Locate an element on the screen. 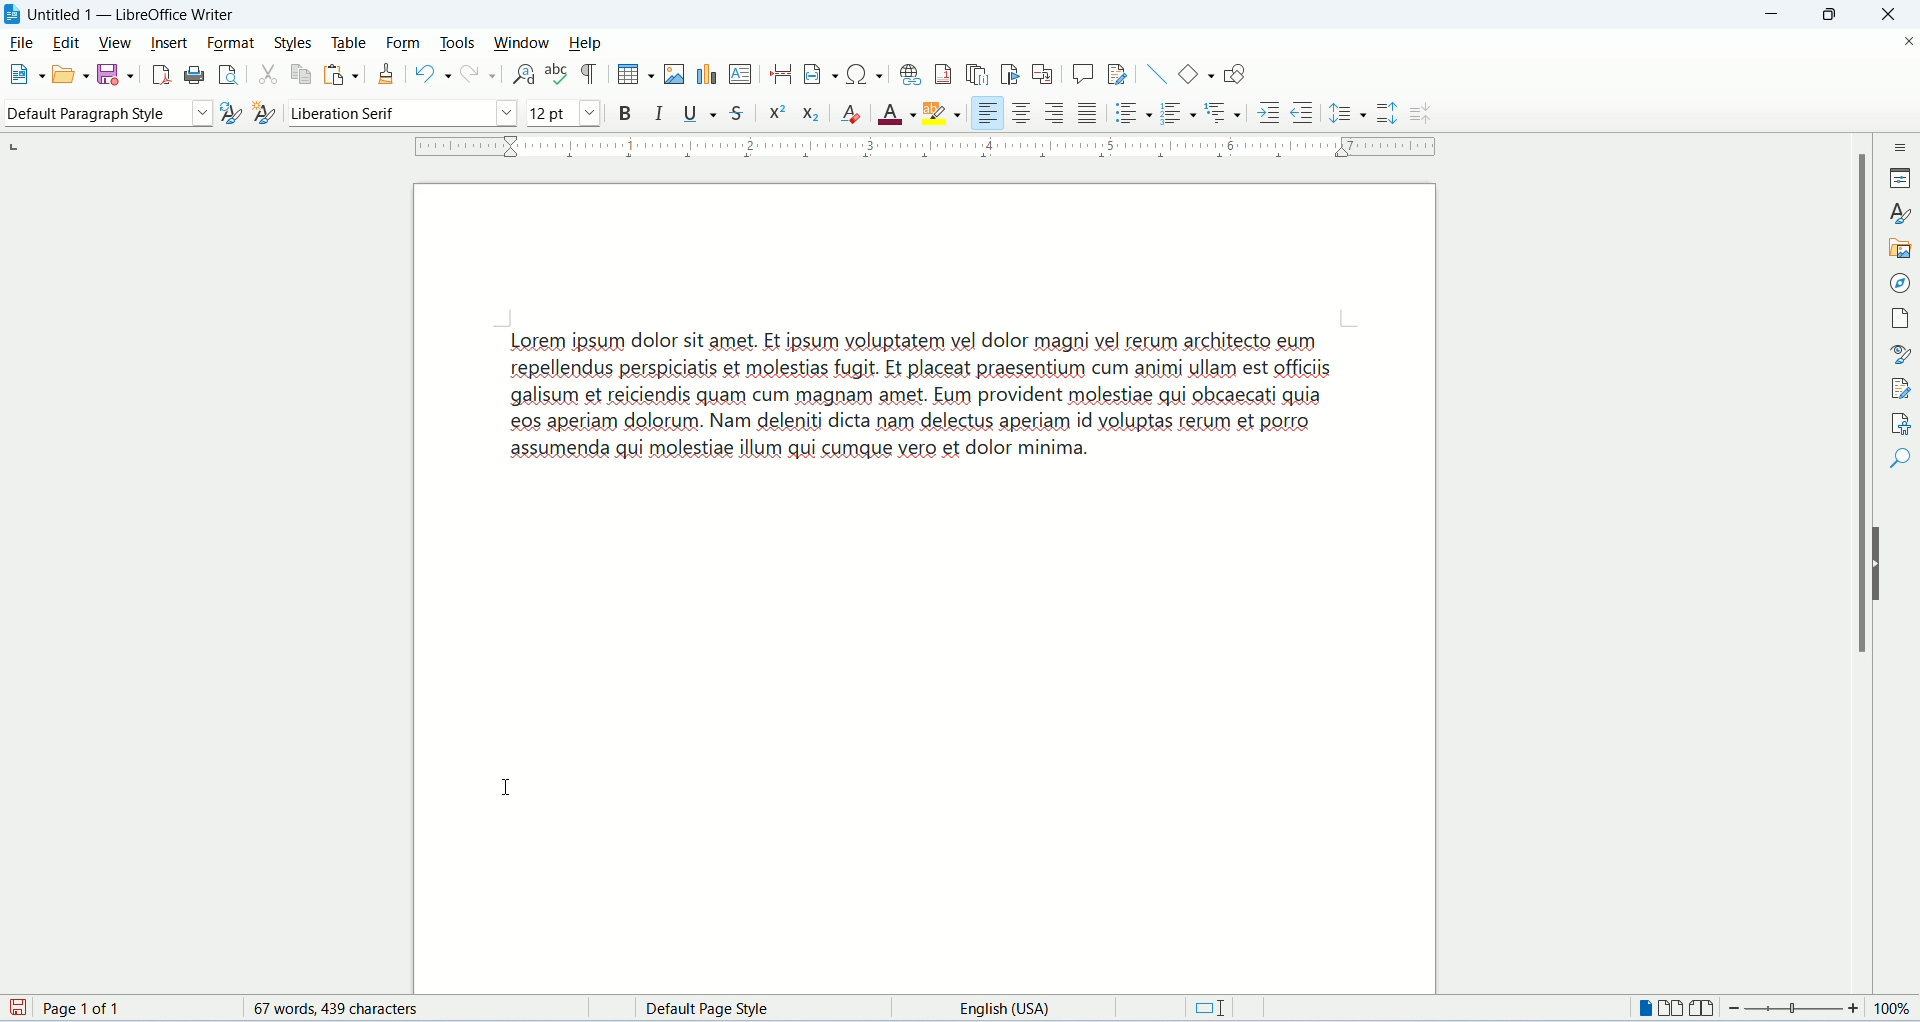 The width and height of the screenshot is (1920, 1022). insert page break is located at coordinates (781, 76).